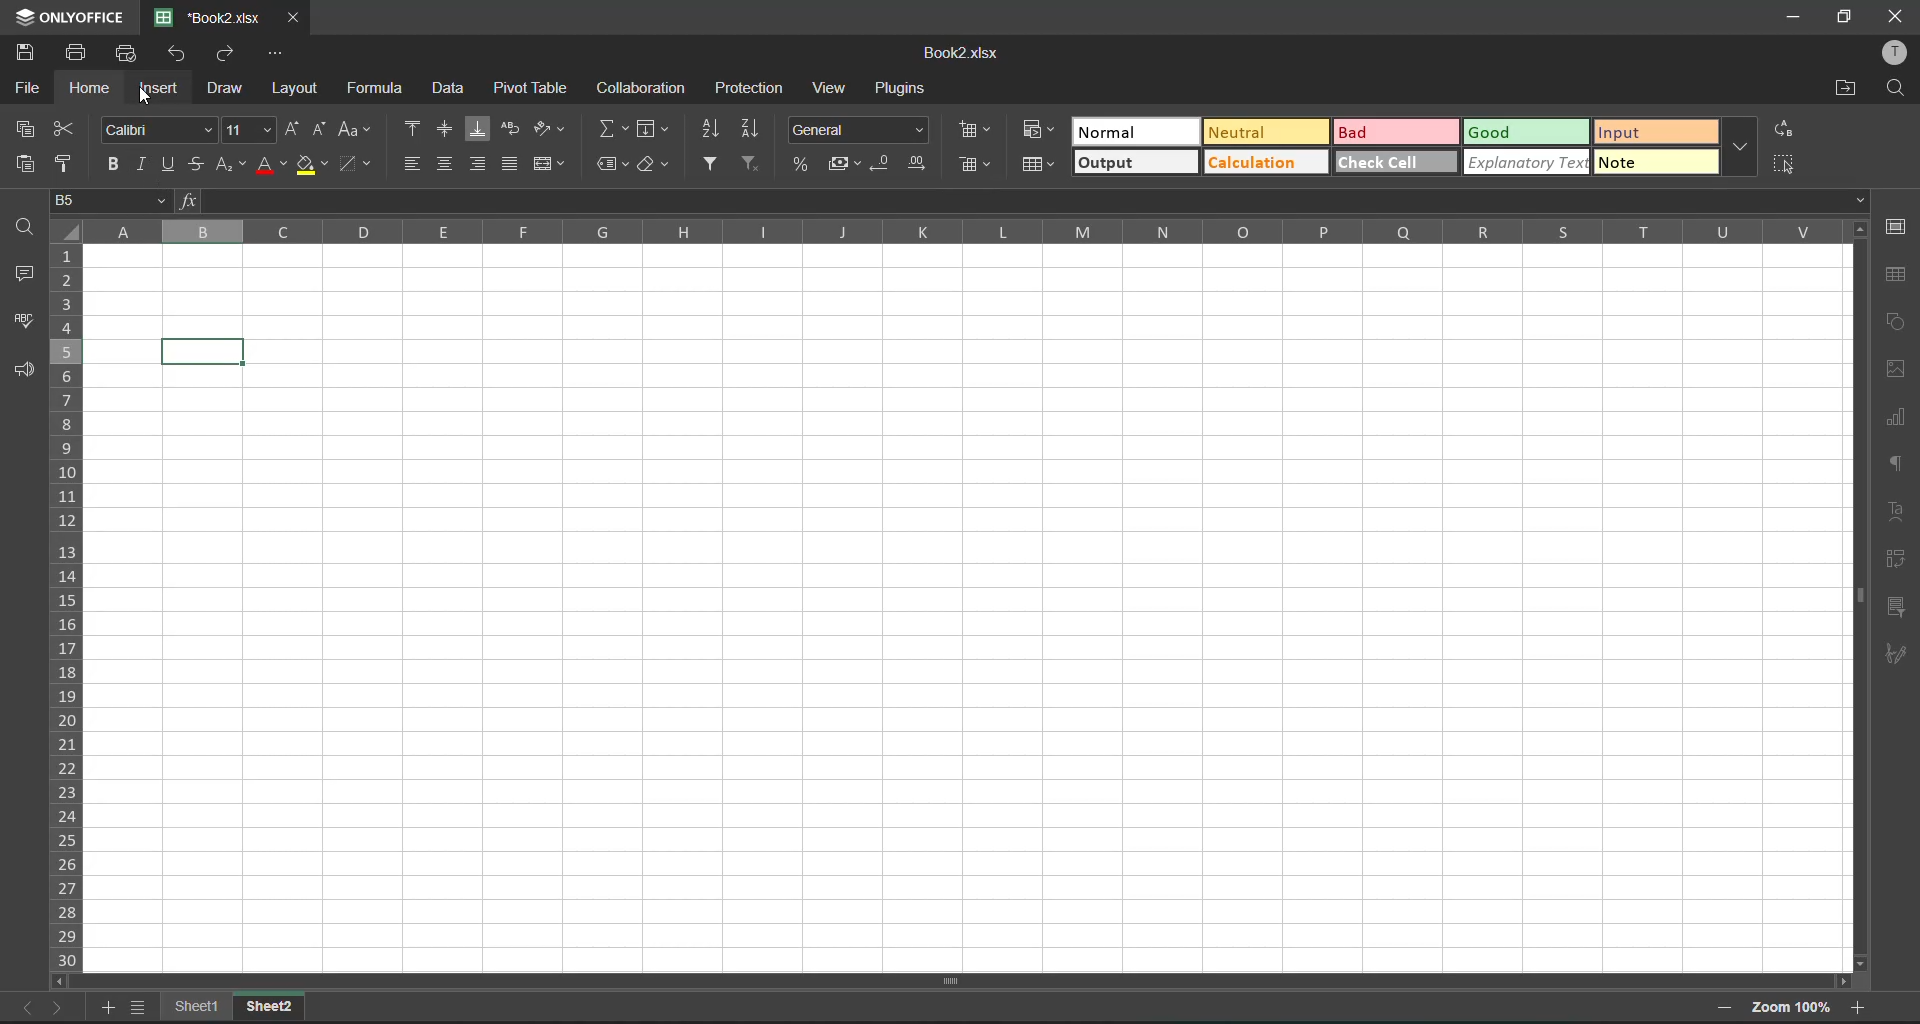 Image resolution: width=1920 pixels, height=1024 pixels. I want to click on font size, so click(244, 129).